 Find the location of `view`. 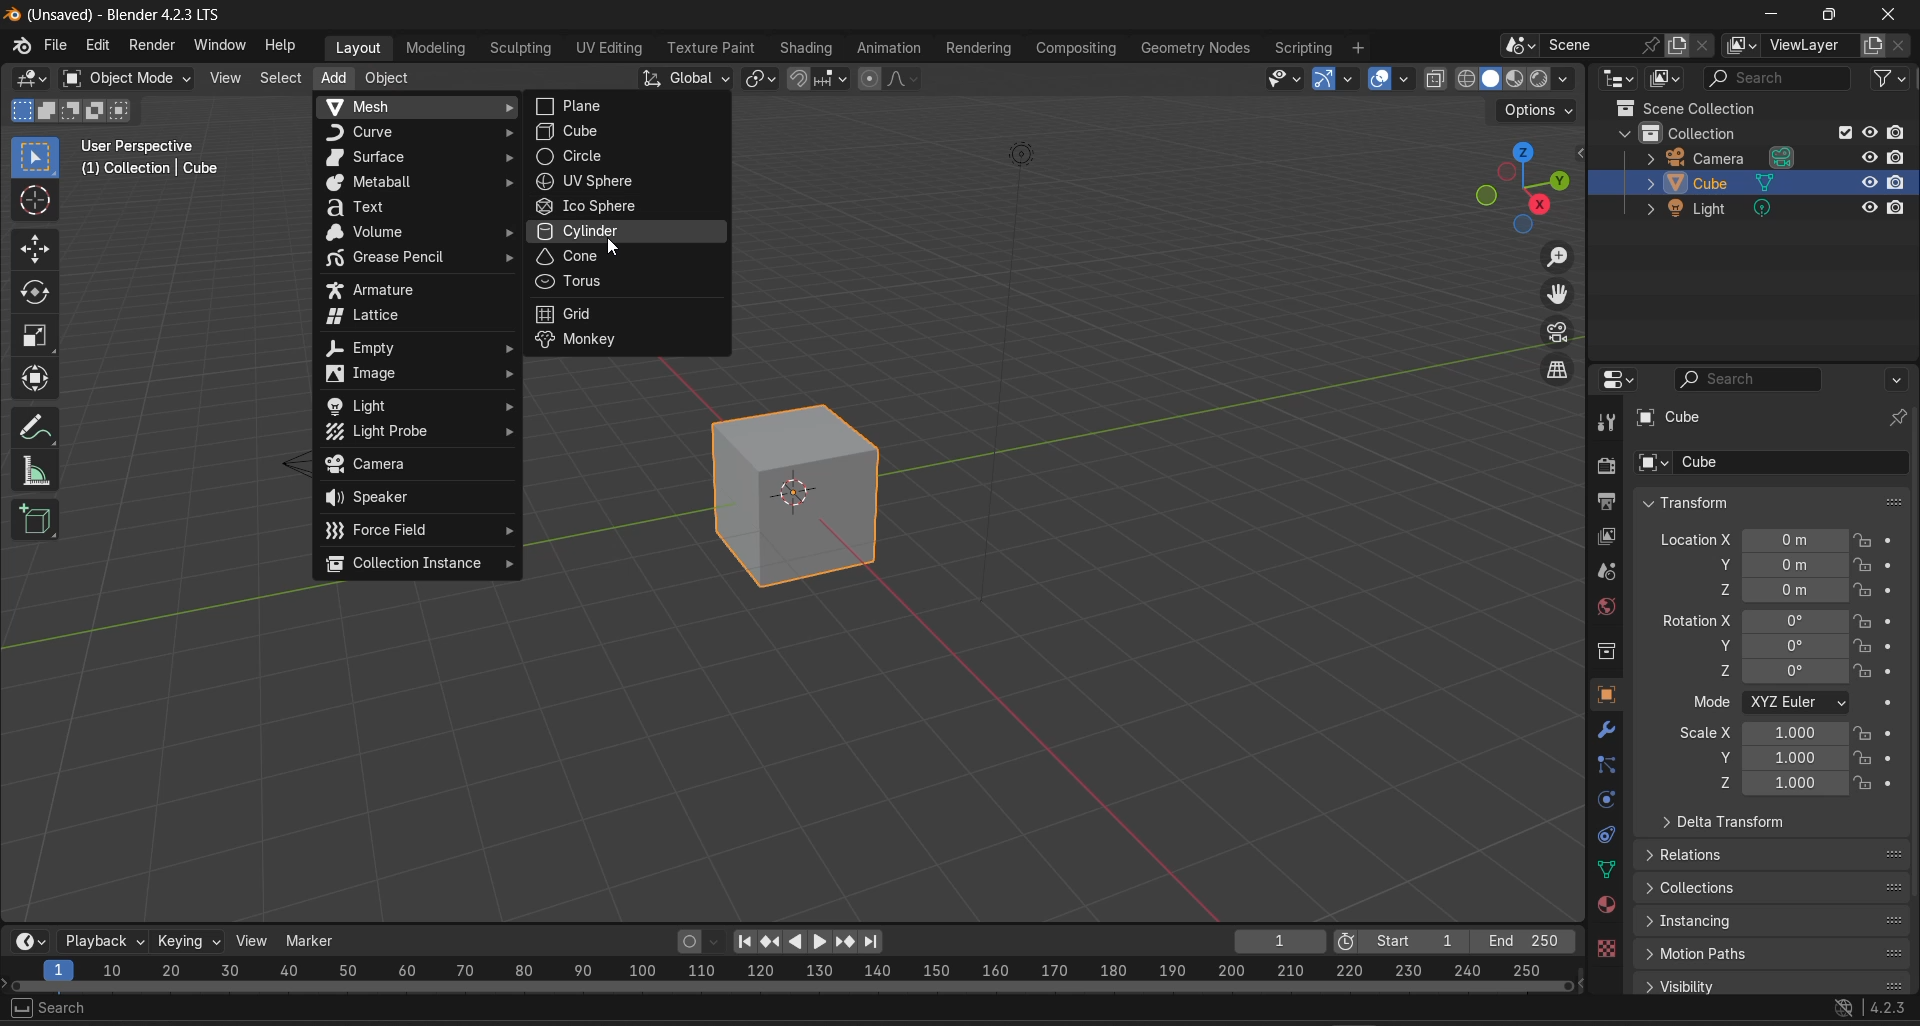

view is located at coordinates (252, 940).